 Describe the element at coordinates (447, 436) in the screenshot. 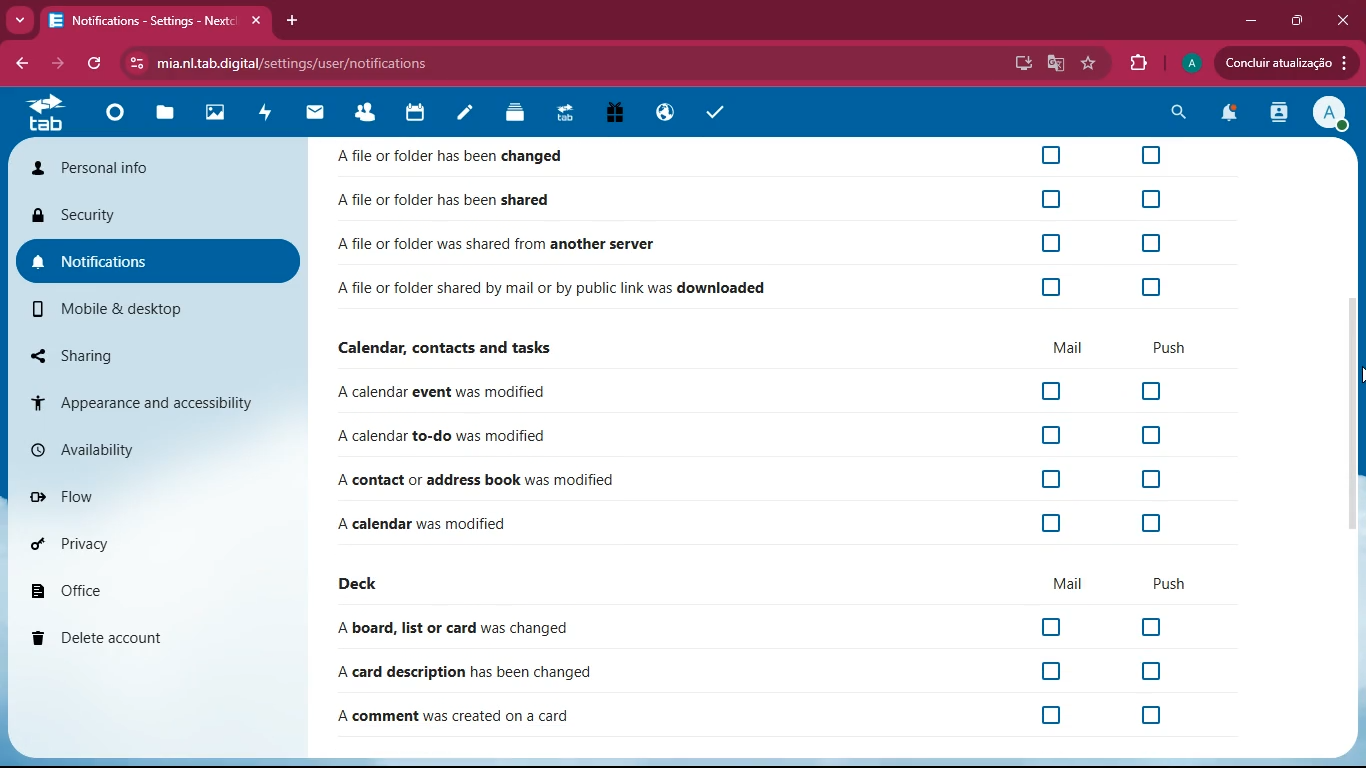

I see `A calendar to-do was modified` at that location.